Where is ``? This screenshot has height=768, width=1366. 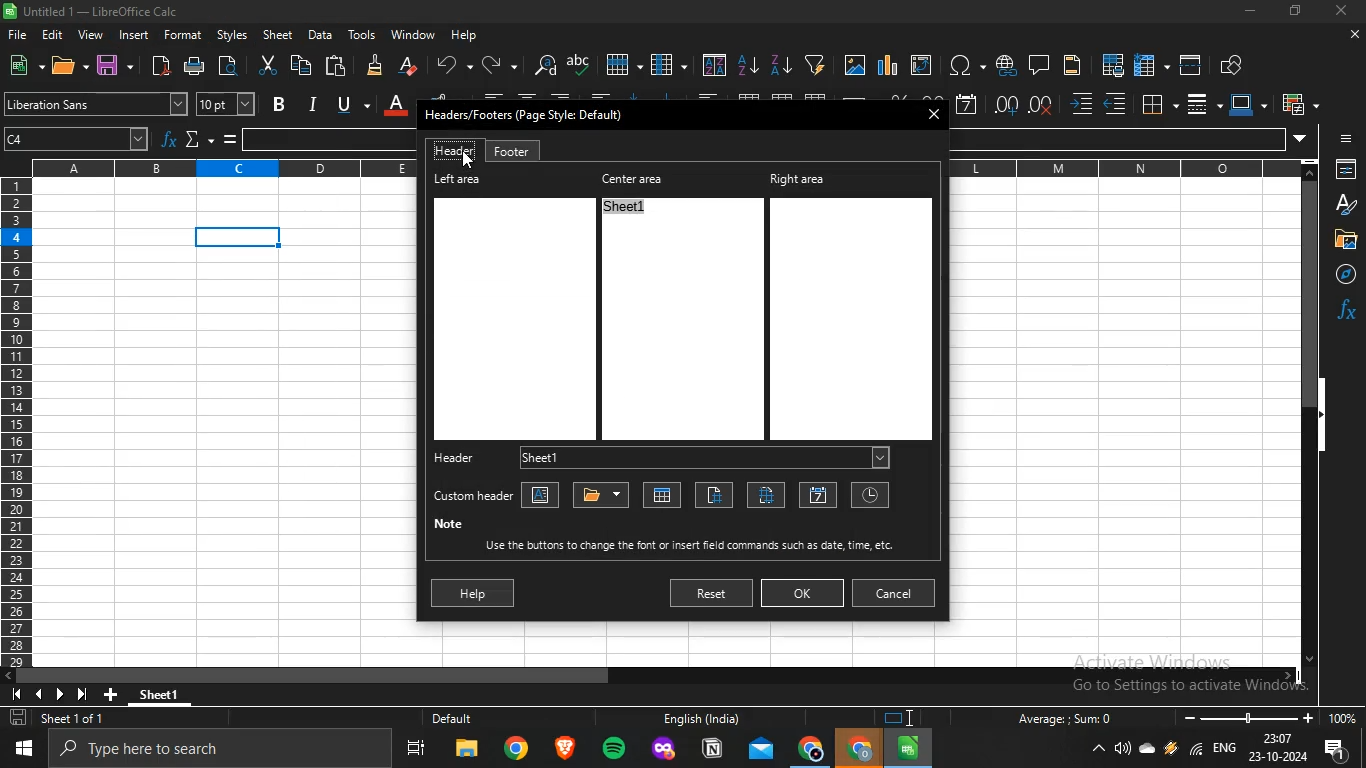  is located at coordinates (1343, 239).